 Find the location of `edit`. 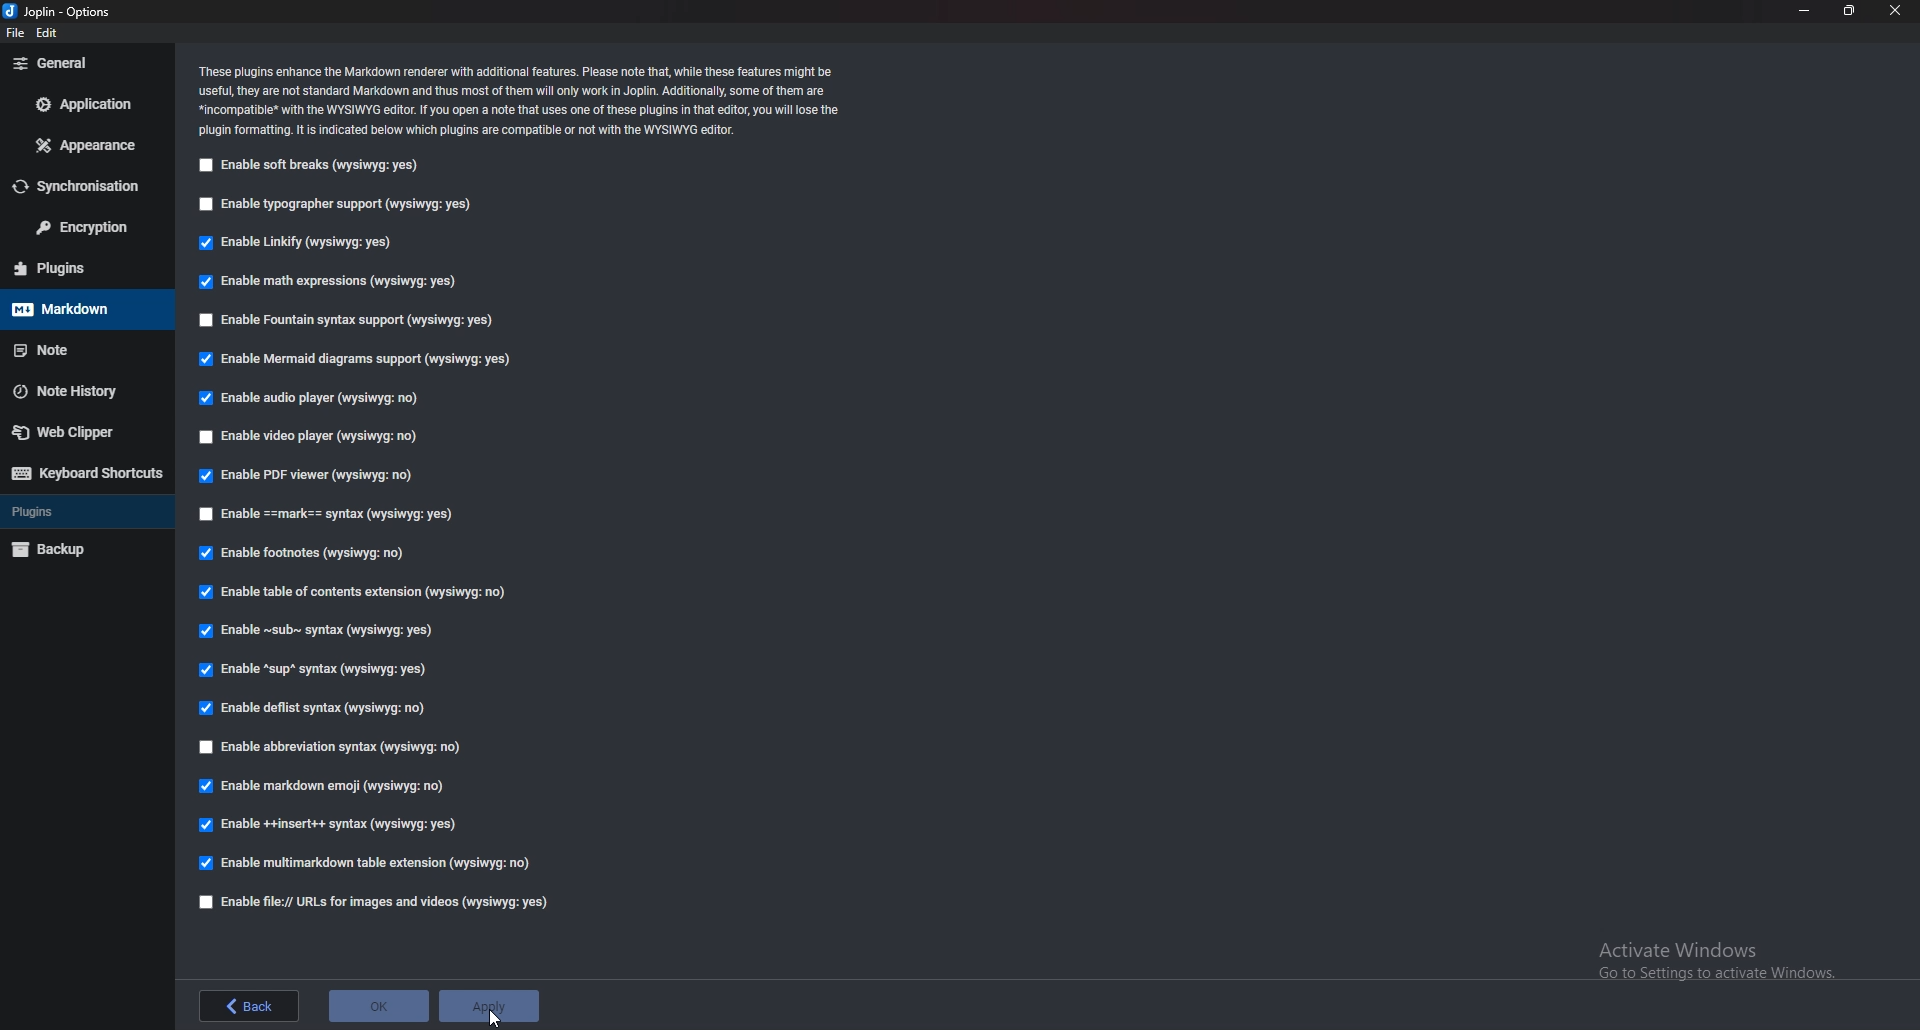

edit is located at coordinates (48, 32).